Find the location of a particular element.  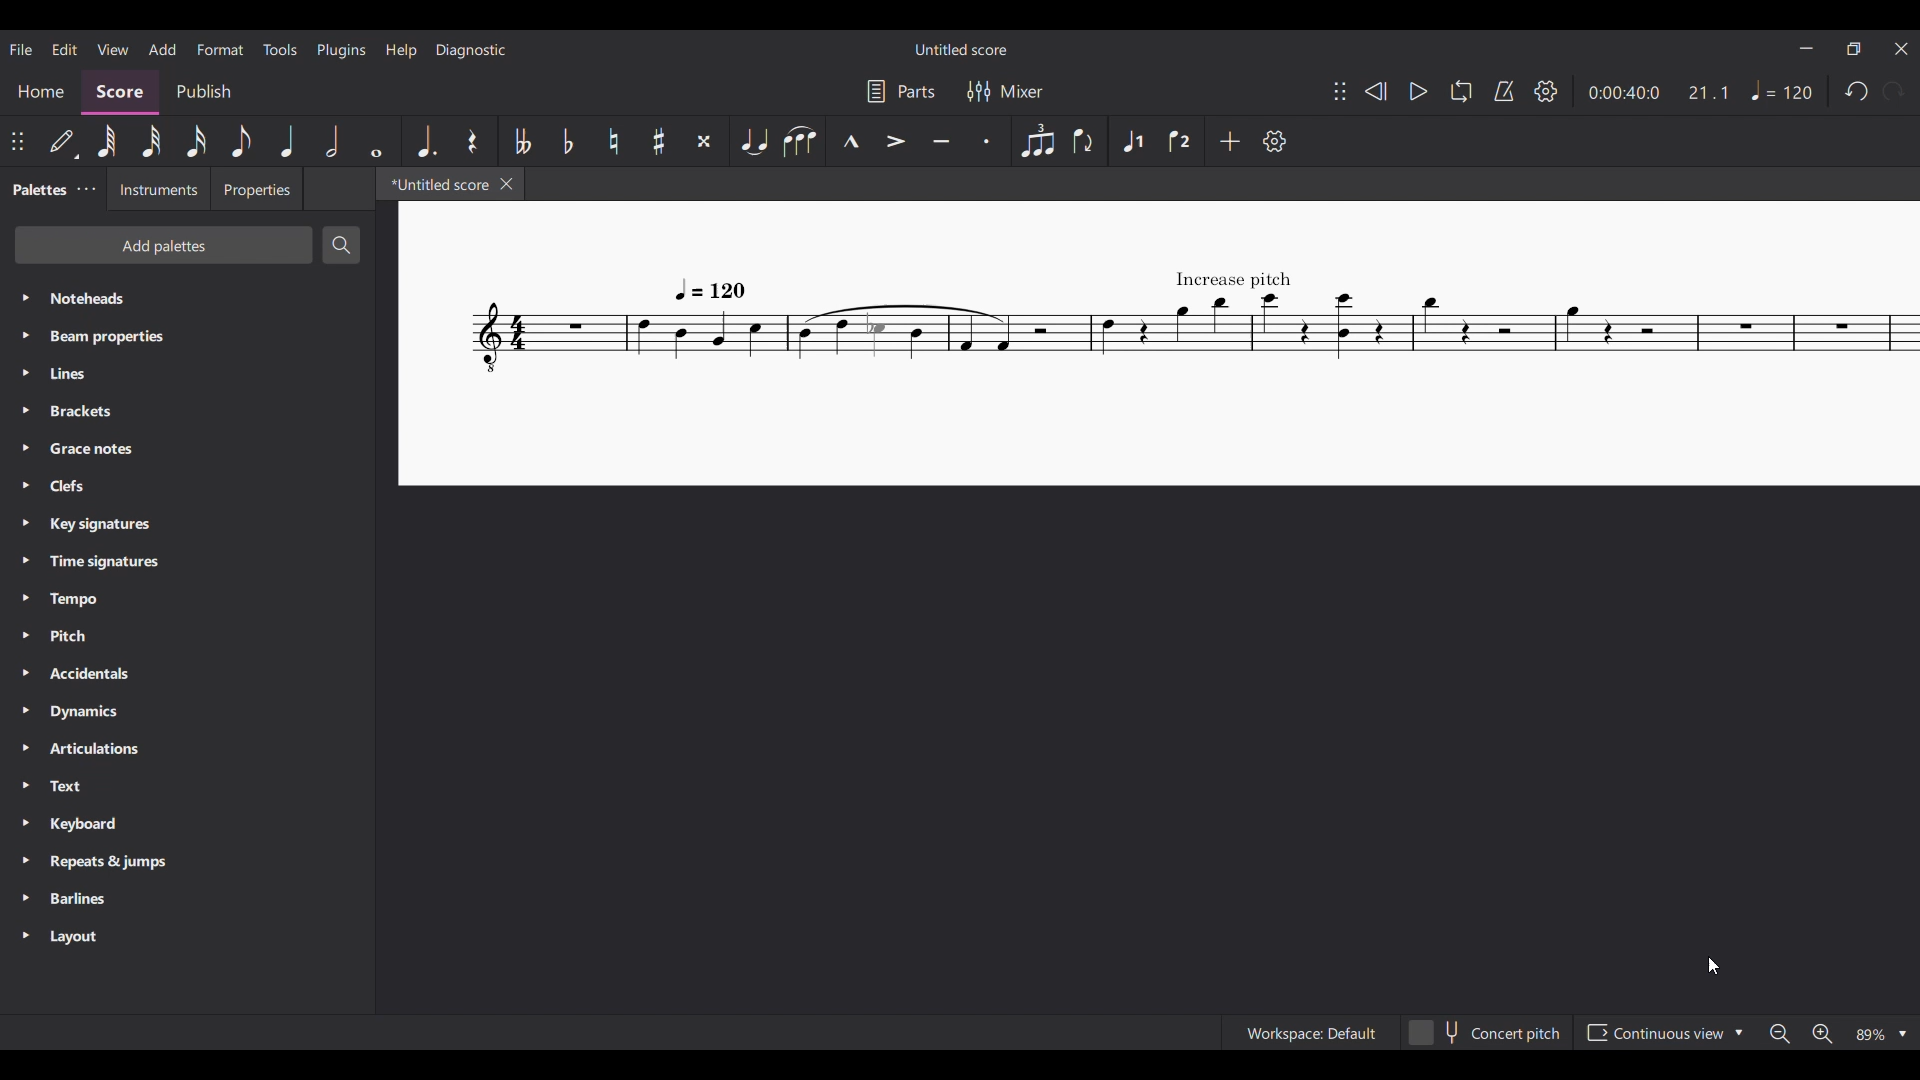

Parts settings is located at coordinates (901, 90).